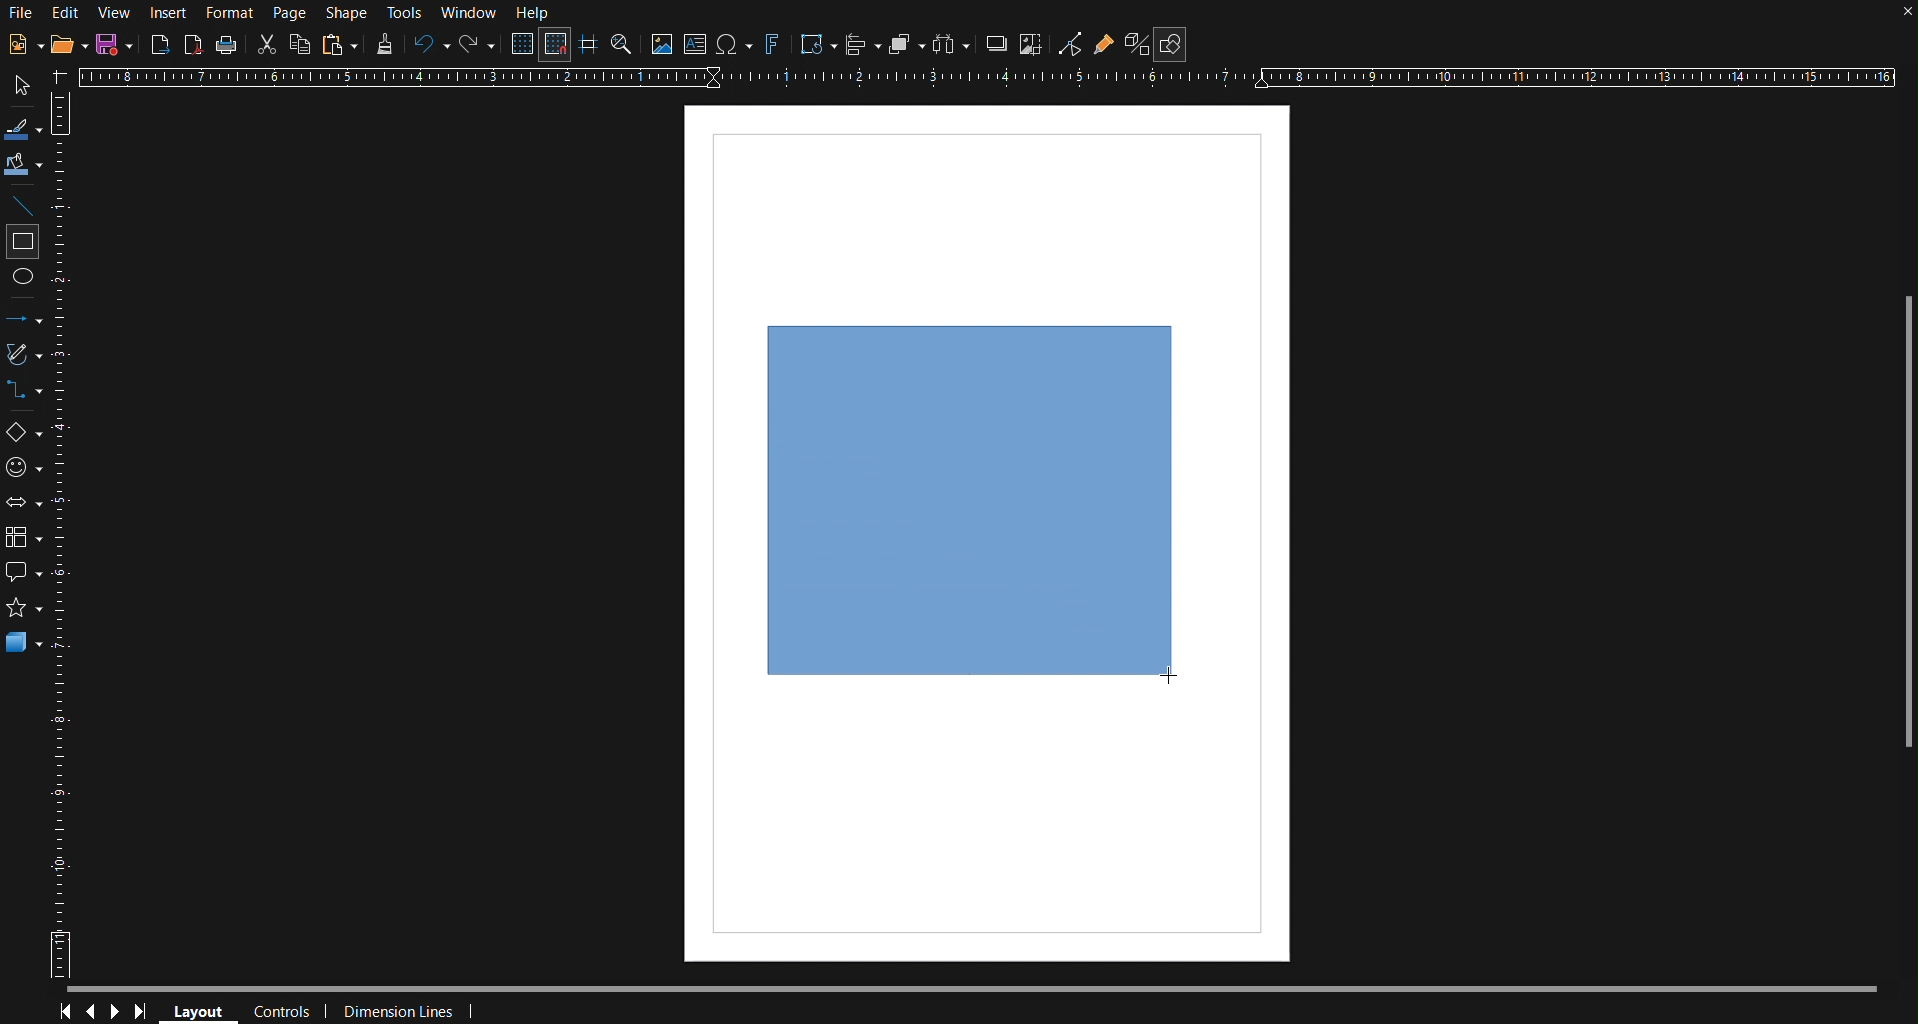 The width and height of the screenshot is (1918, 1024). I want to click on Paste, so click(340, 44).